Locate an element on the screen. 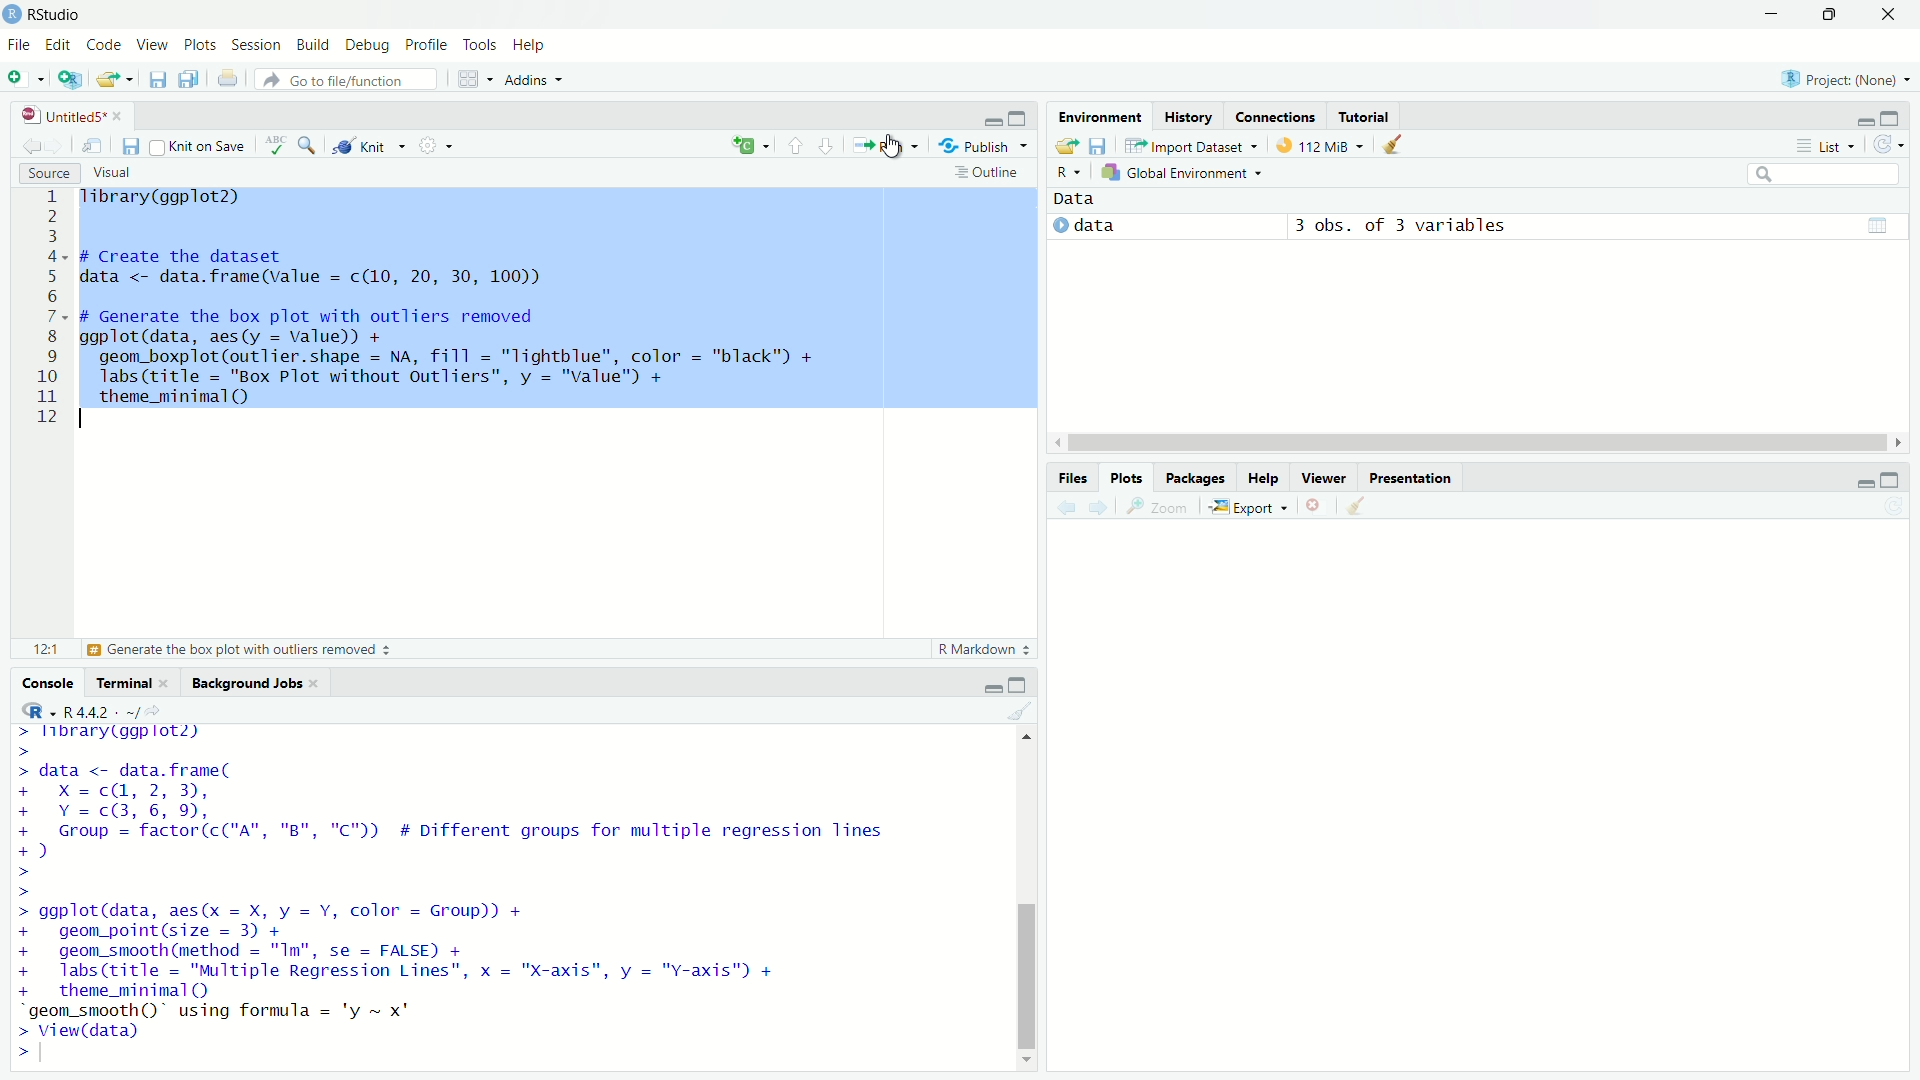 The width and height of the screenshot is (1920, 1080). files is located at coordinates (1102, 146).